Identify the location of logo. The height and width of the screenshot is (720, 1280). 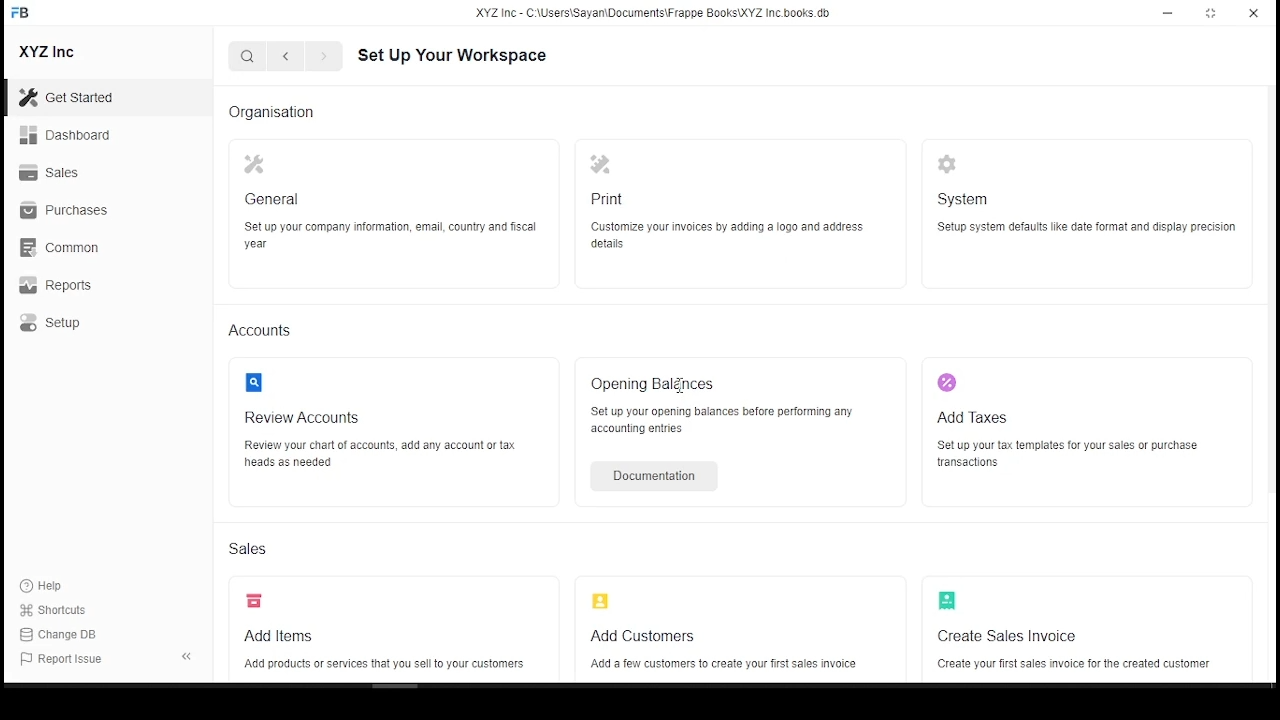
(259, 383).